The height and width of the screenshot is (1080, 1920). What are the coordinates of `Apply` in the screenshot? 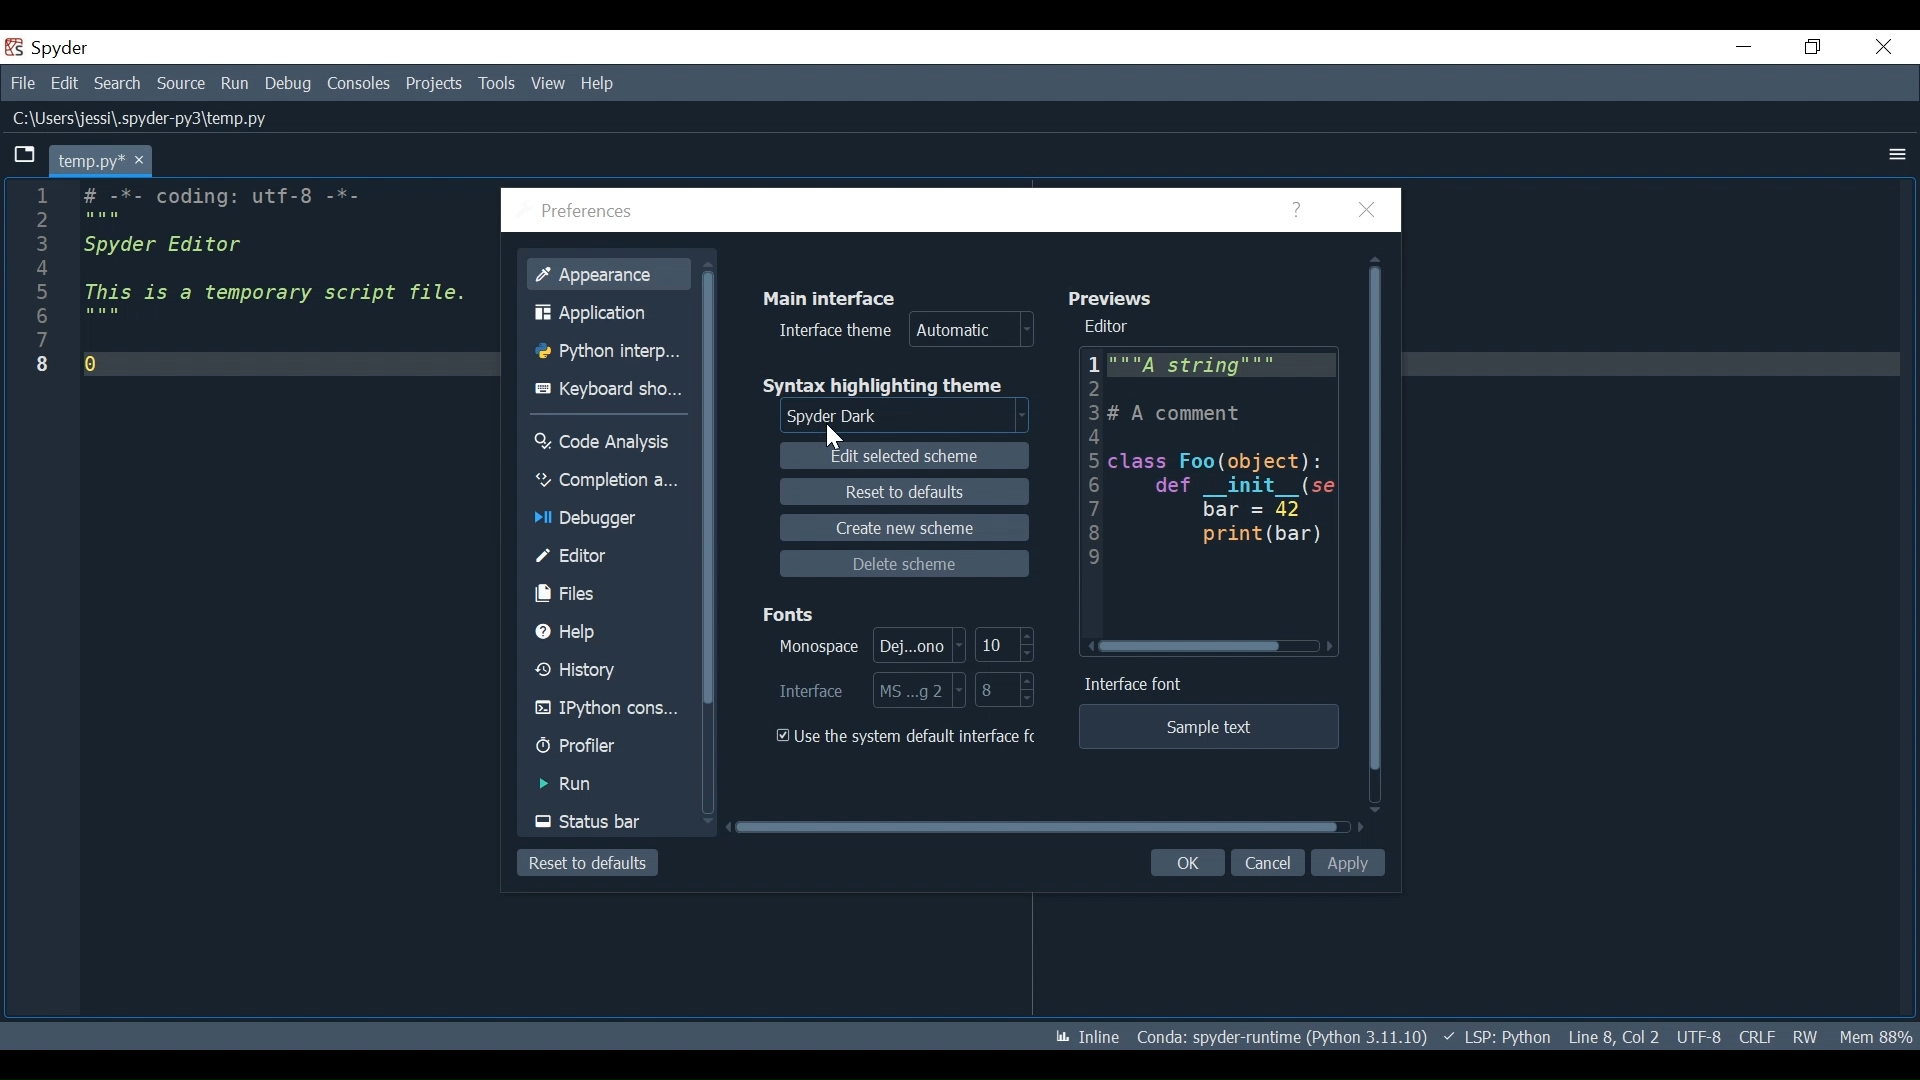 It's located at (1348, 863).